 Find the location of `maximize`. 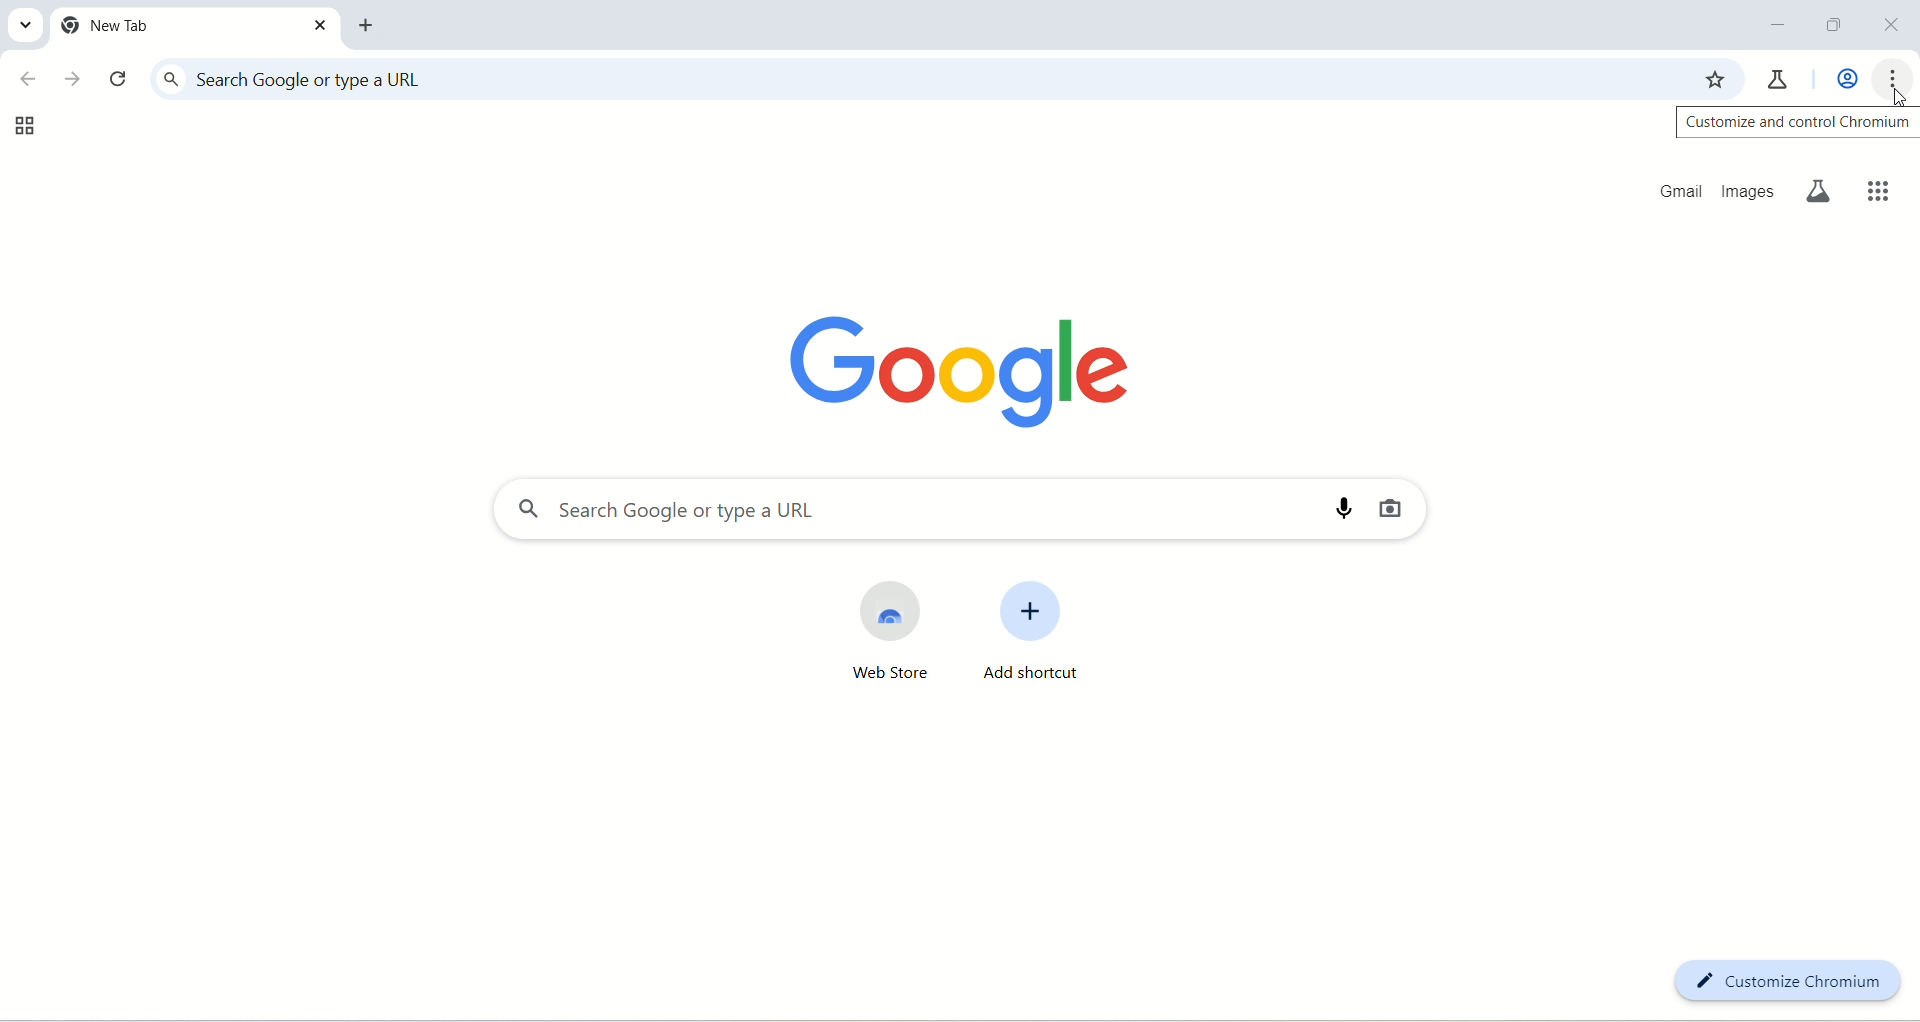

maximize is located at coordinates (1829, 26).